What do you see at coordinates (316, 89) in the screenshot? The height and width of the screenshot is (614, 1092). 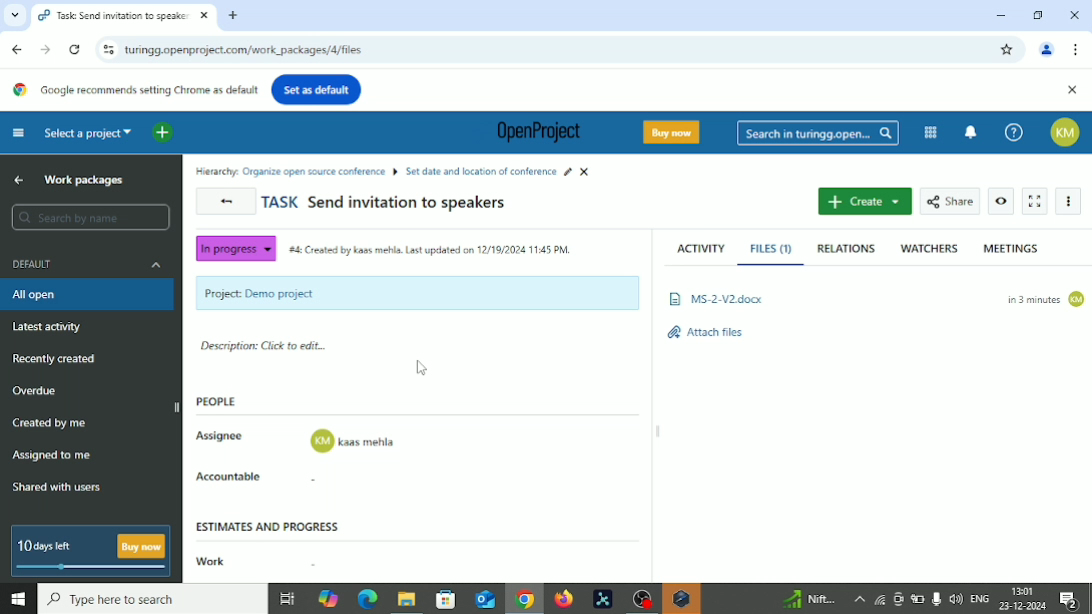 I see `Set as default` at bounding box center [316, 89].